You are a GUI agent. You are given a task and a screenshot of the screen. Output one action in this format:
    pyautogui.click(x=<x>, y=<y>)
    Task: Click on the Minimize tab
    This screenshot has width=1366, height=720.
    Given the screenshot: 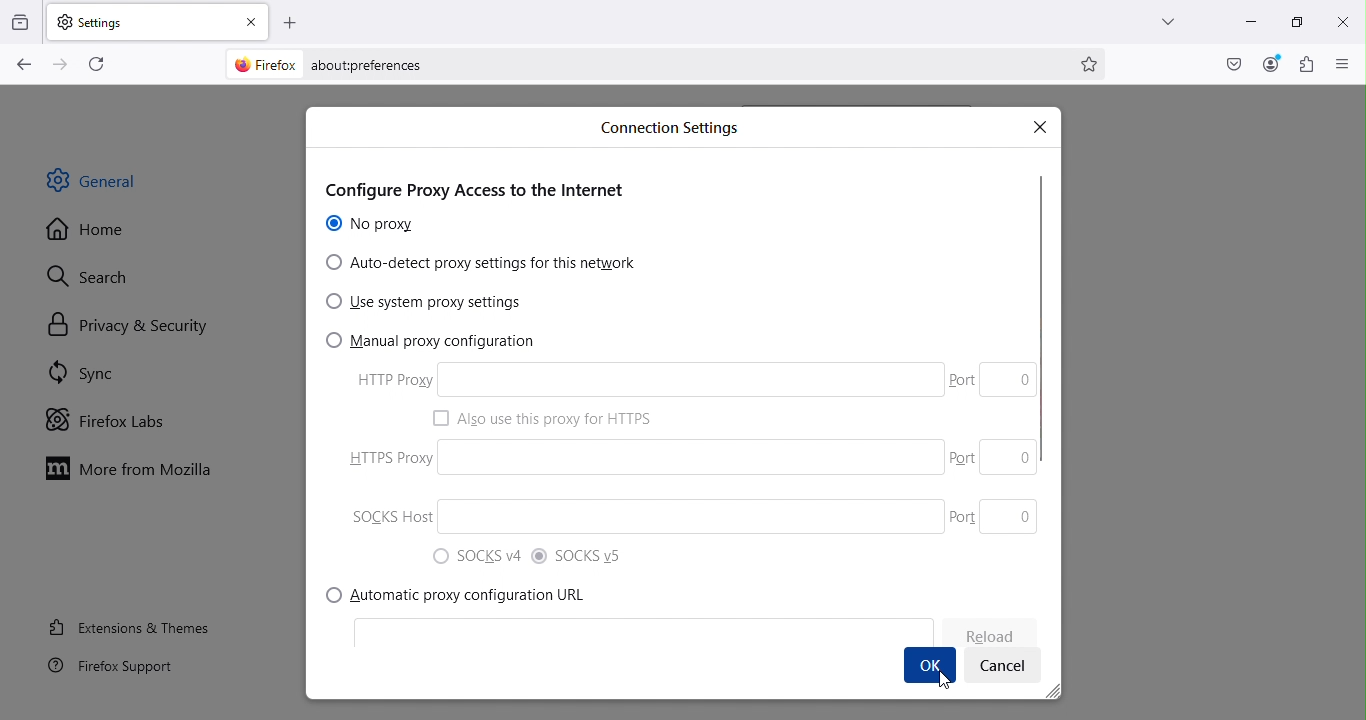 What is the action you would take?
    pyautogui.click(x=1245, y=24)
    